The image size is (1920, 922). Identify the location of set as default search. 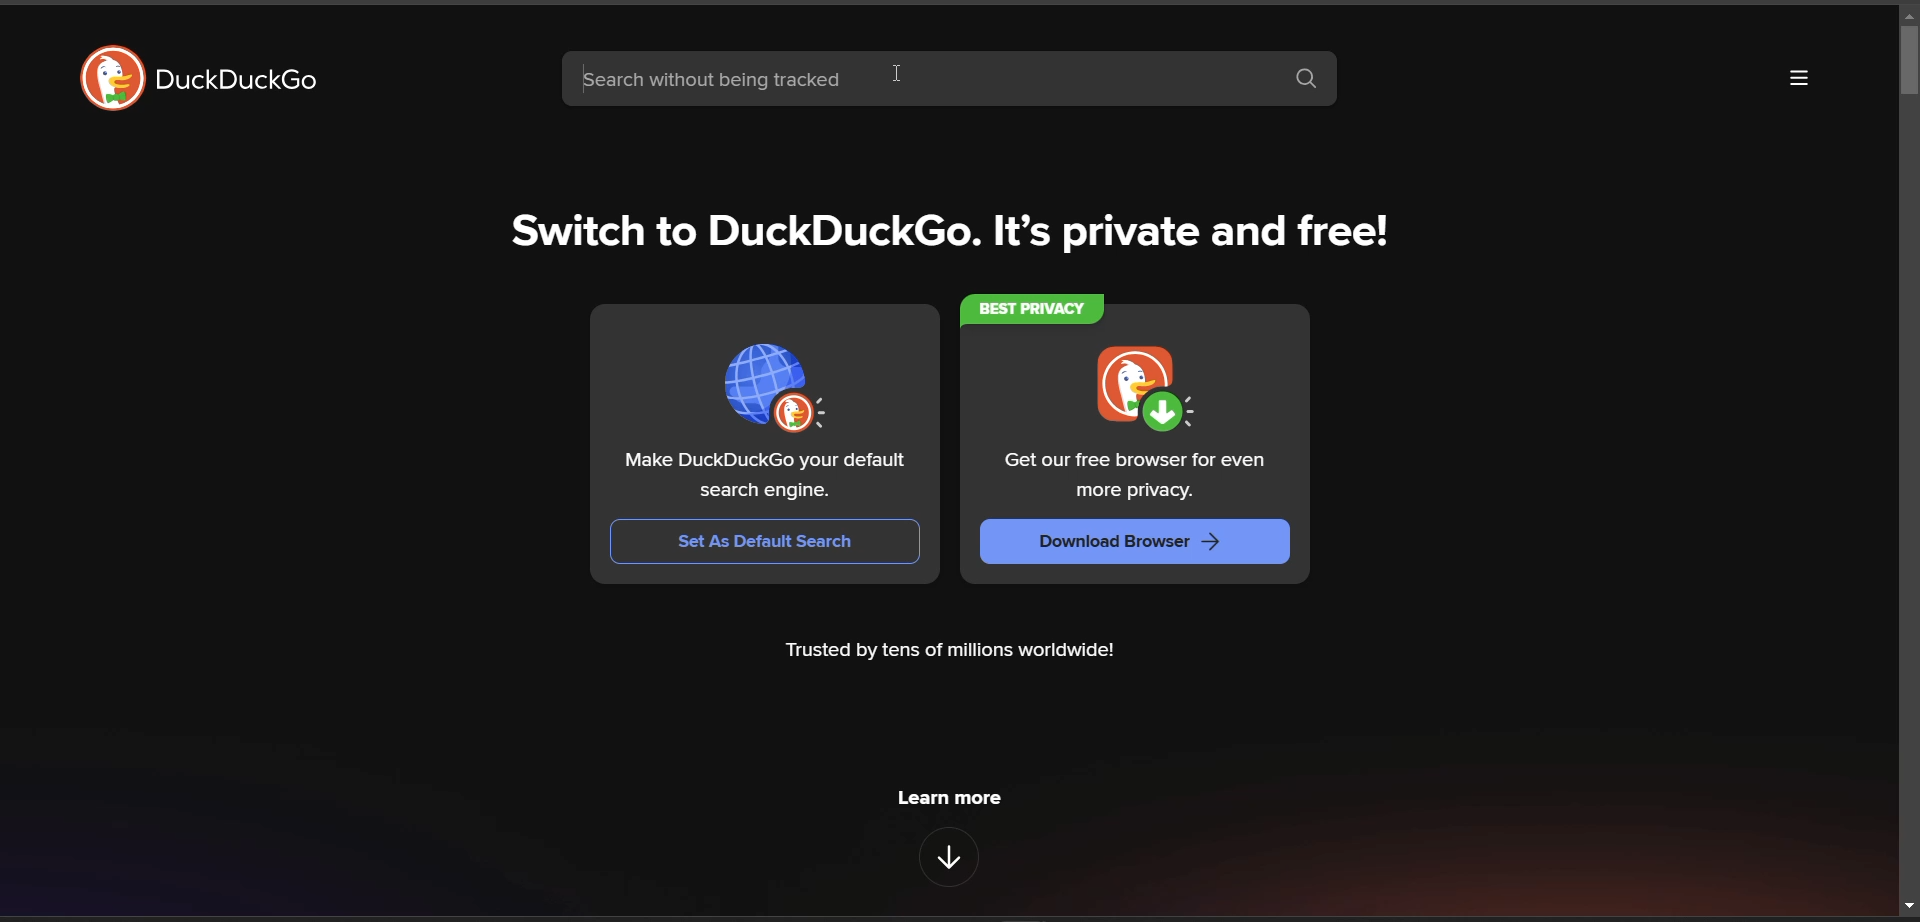
(768, 543).